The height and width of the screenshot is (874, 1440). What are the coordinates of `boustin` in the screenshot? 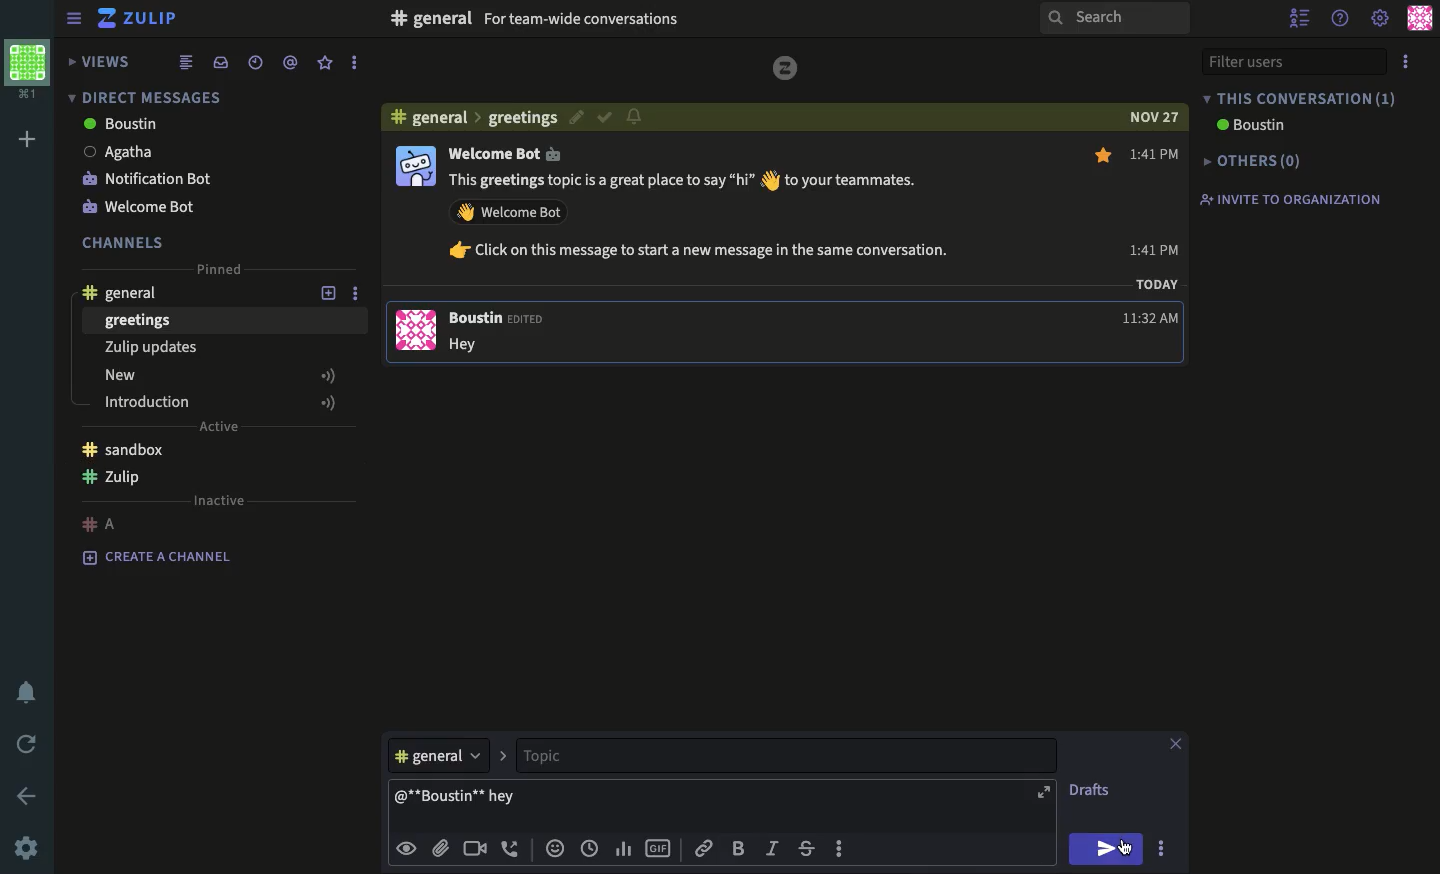 It's located at (120, 125).